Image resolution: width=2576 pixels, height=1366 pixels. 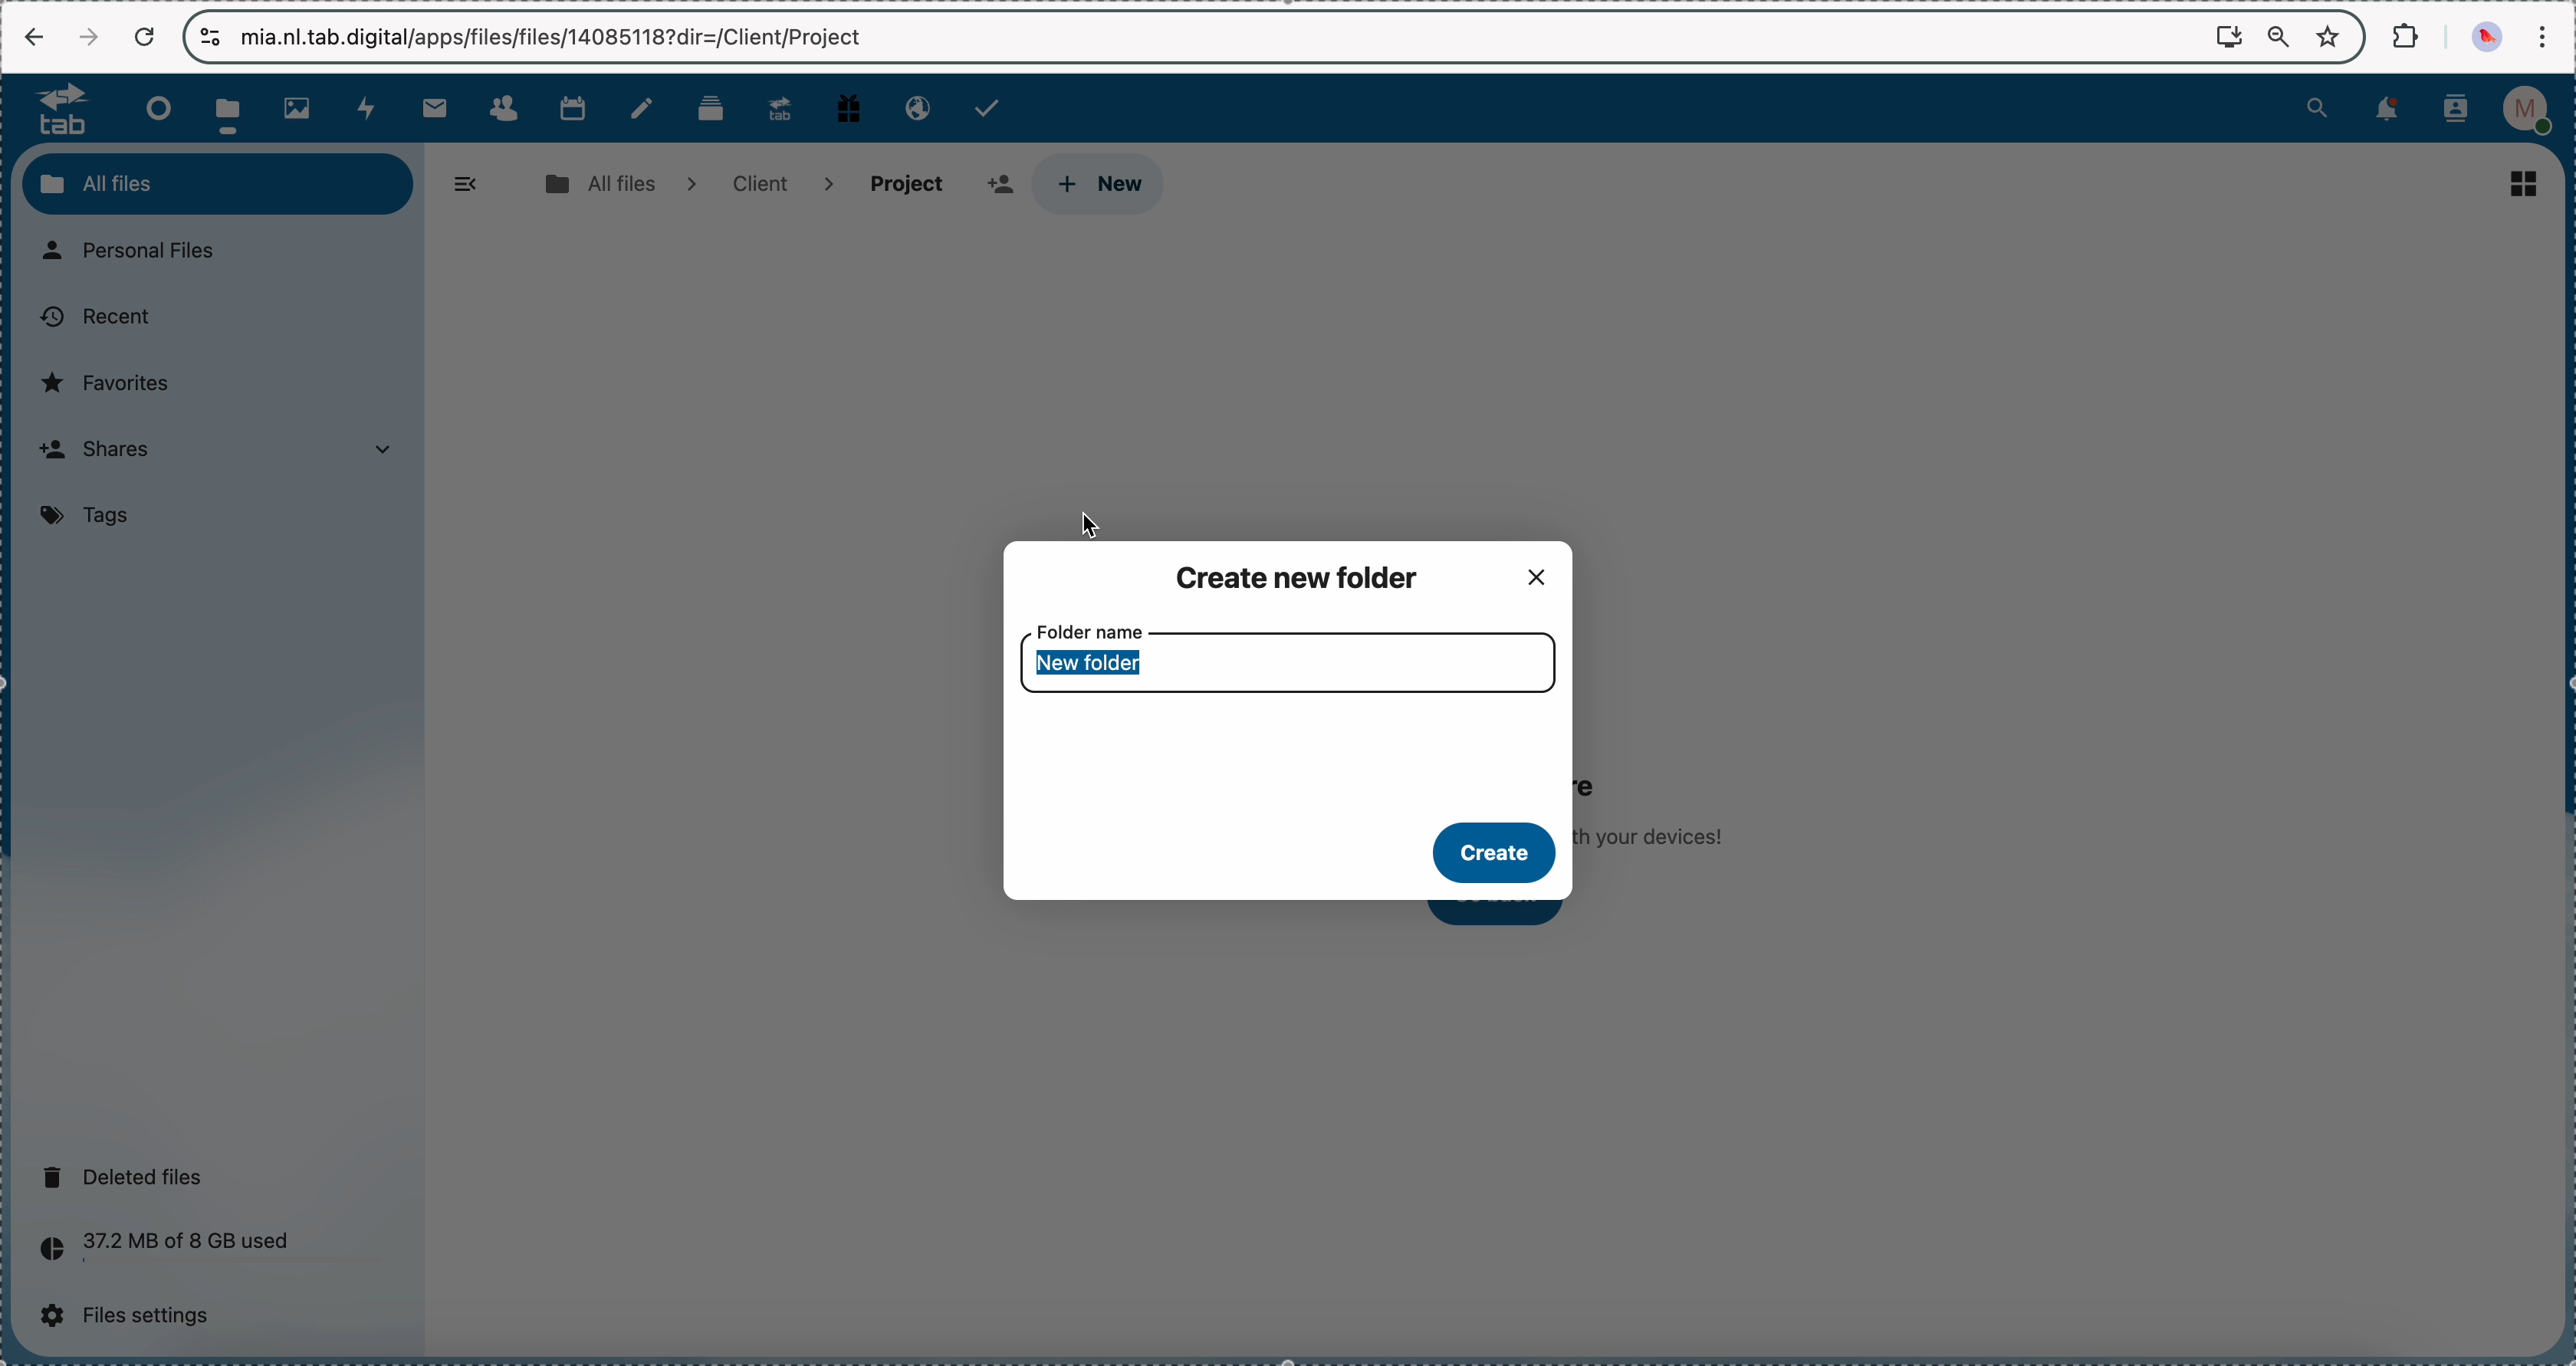 What do you see at coordinates (1000, 186) in the screenshot?
I see `add` at bounding box center [1000, 186].